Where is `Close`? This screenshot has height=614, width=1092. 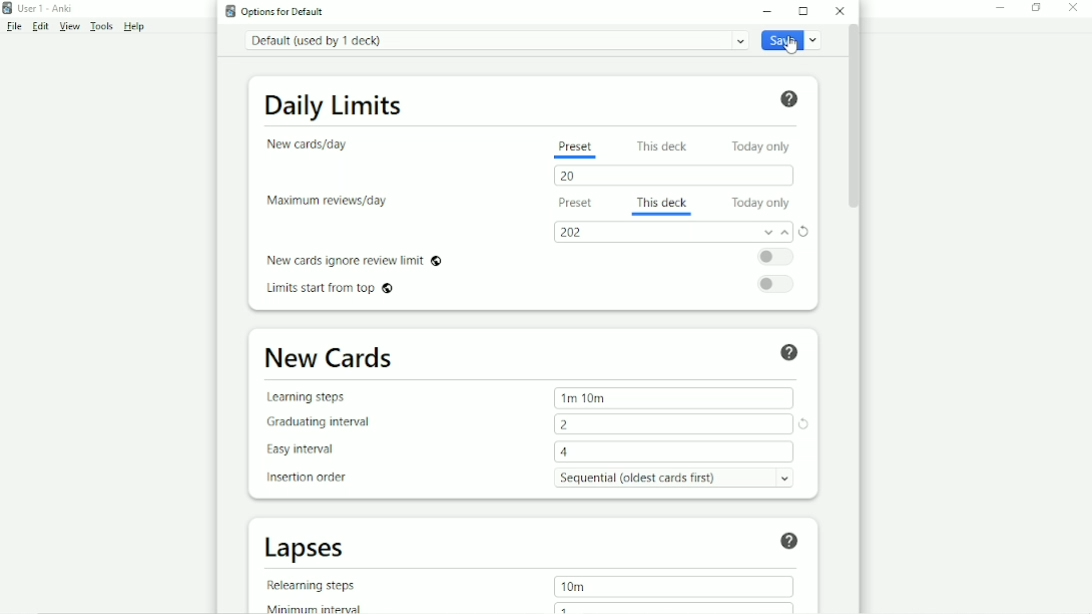 Close is located at coordinates (1073, 8).